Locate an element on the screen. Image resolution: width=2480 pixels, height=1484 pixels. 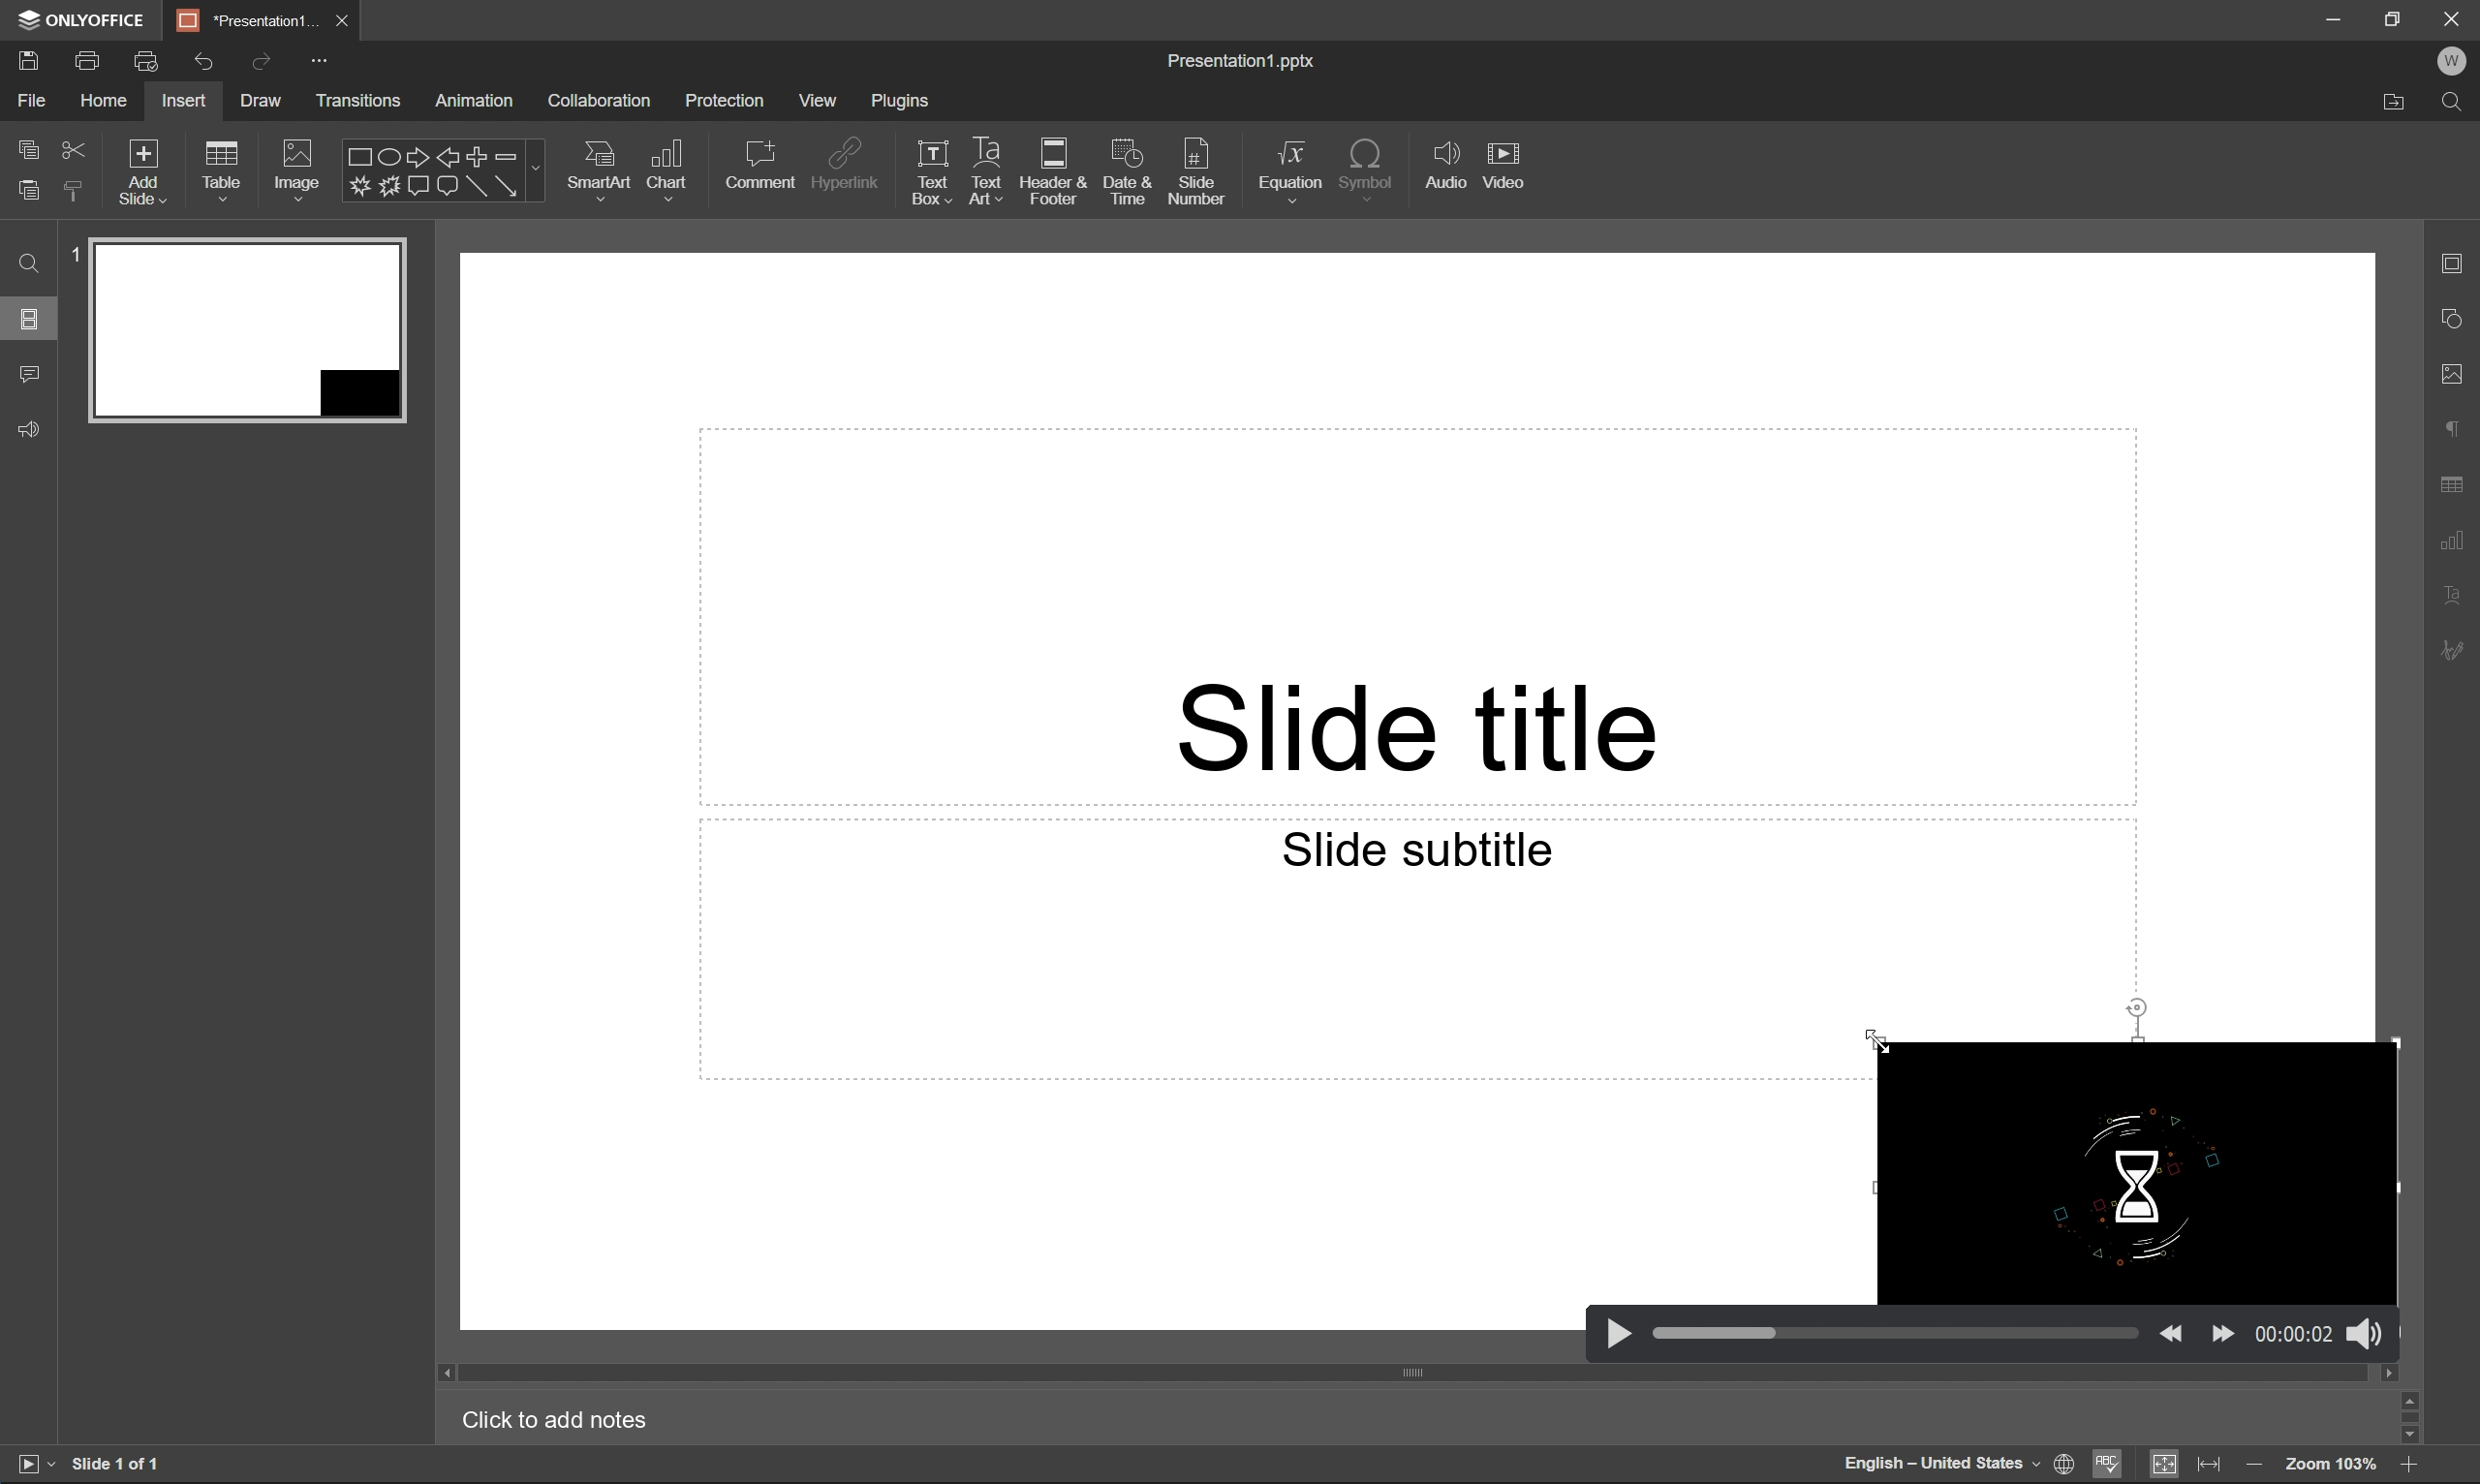
table settings is located at coordinates (2455, 483).